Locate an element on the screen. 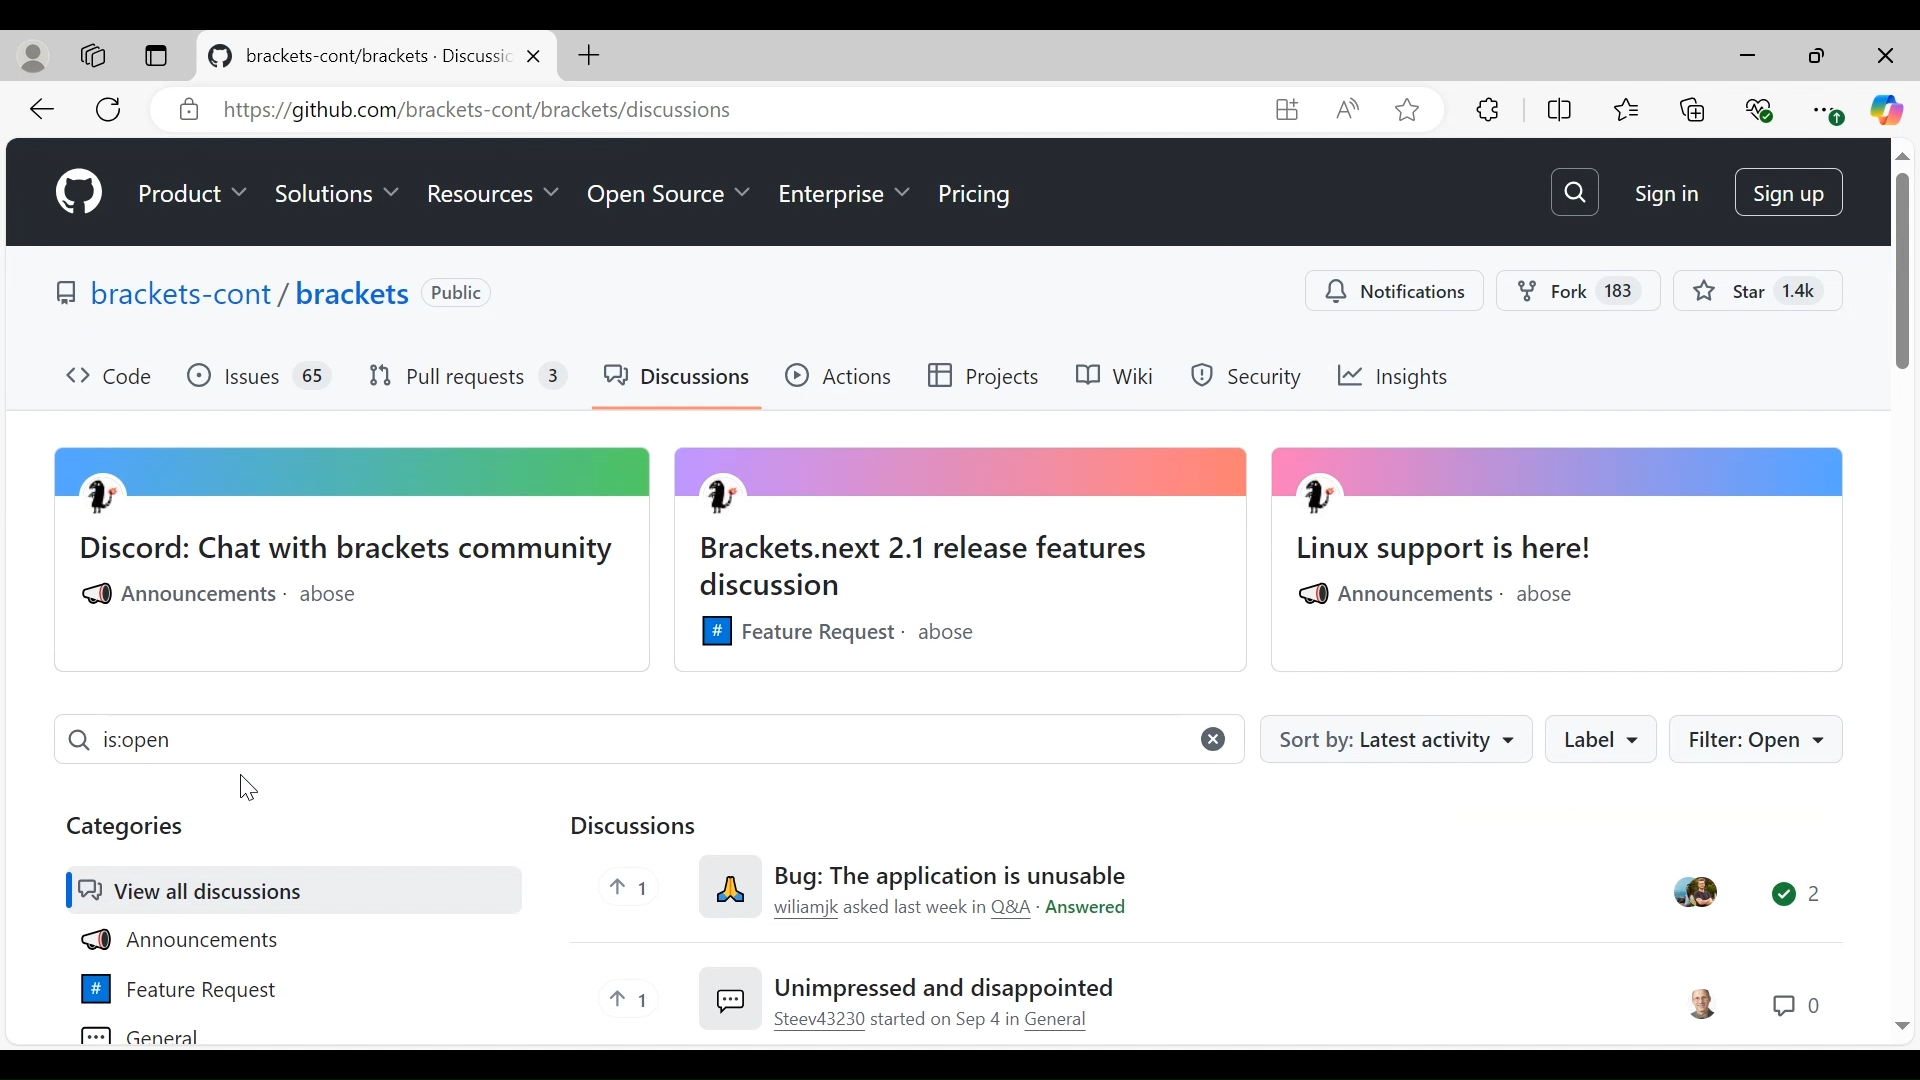 The image size is (1920, 1080). Settings and more is located at coordinates (1827, 109).